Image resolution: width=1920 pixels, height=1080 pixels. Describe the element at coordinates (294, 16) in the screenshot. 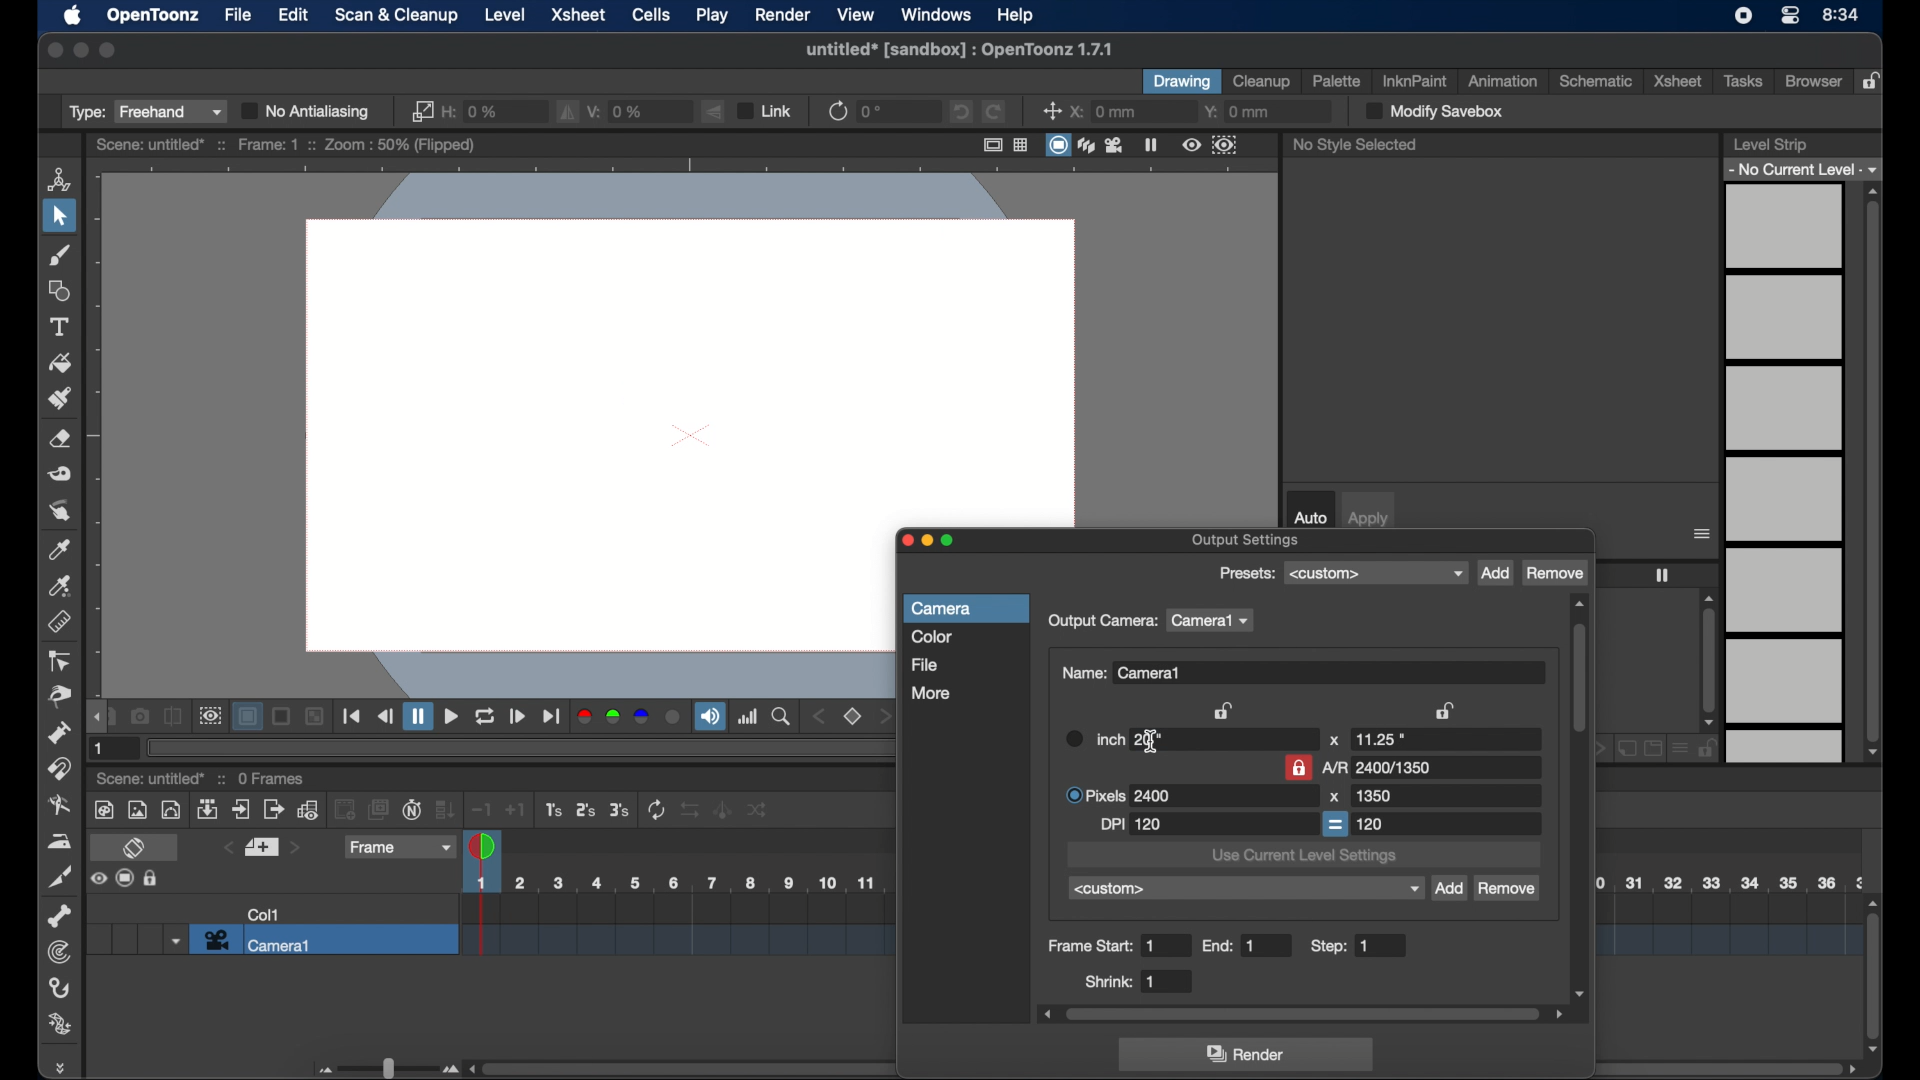

I see `edit` at that location.